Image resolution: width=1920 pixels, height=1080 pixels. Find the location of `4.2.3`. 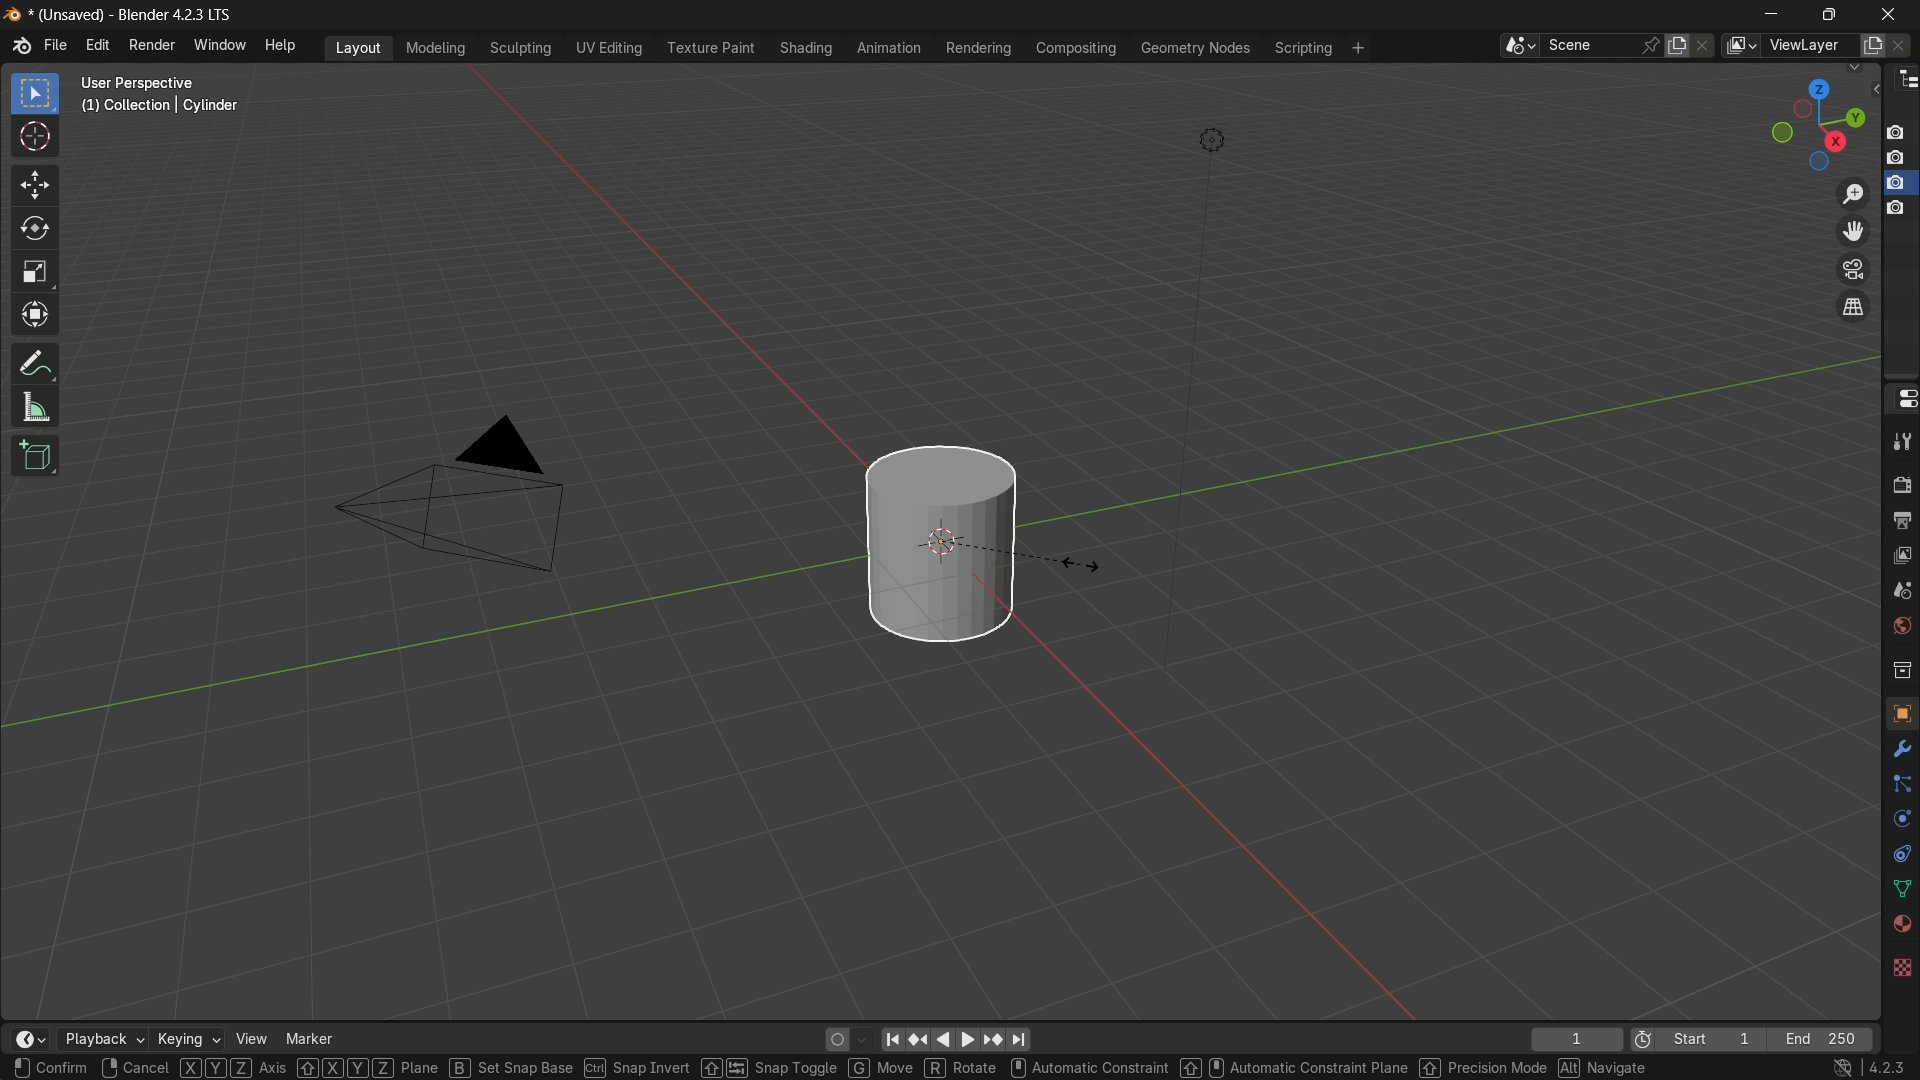

4.2.3 is located at coordinates (1886, 1068).